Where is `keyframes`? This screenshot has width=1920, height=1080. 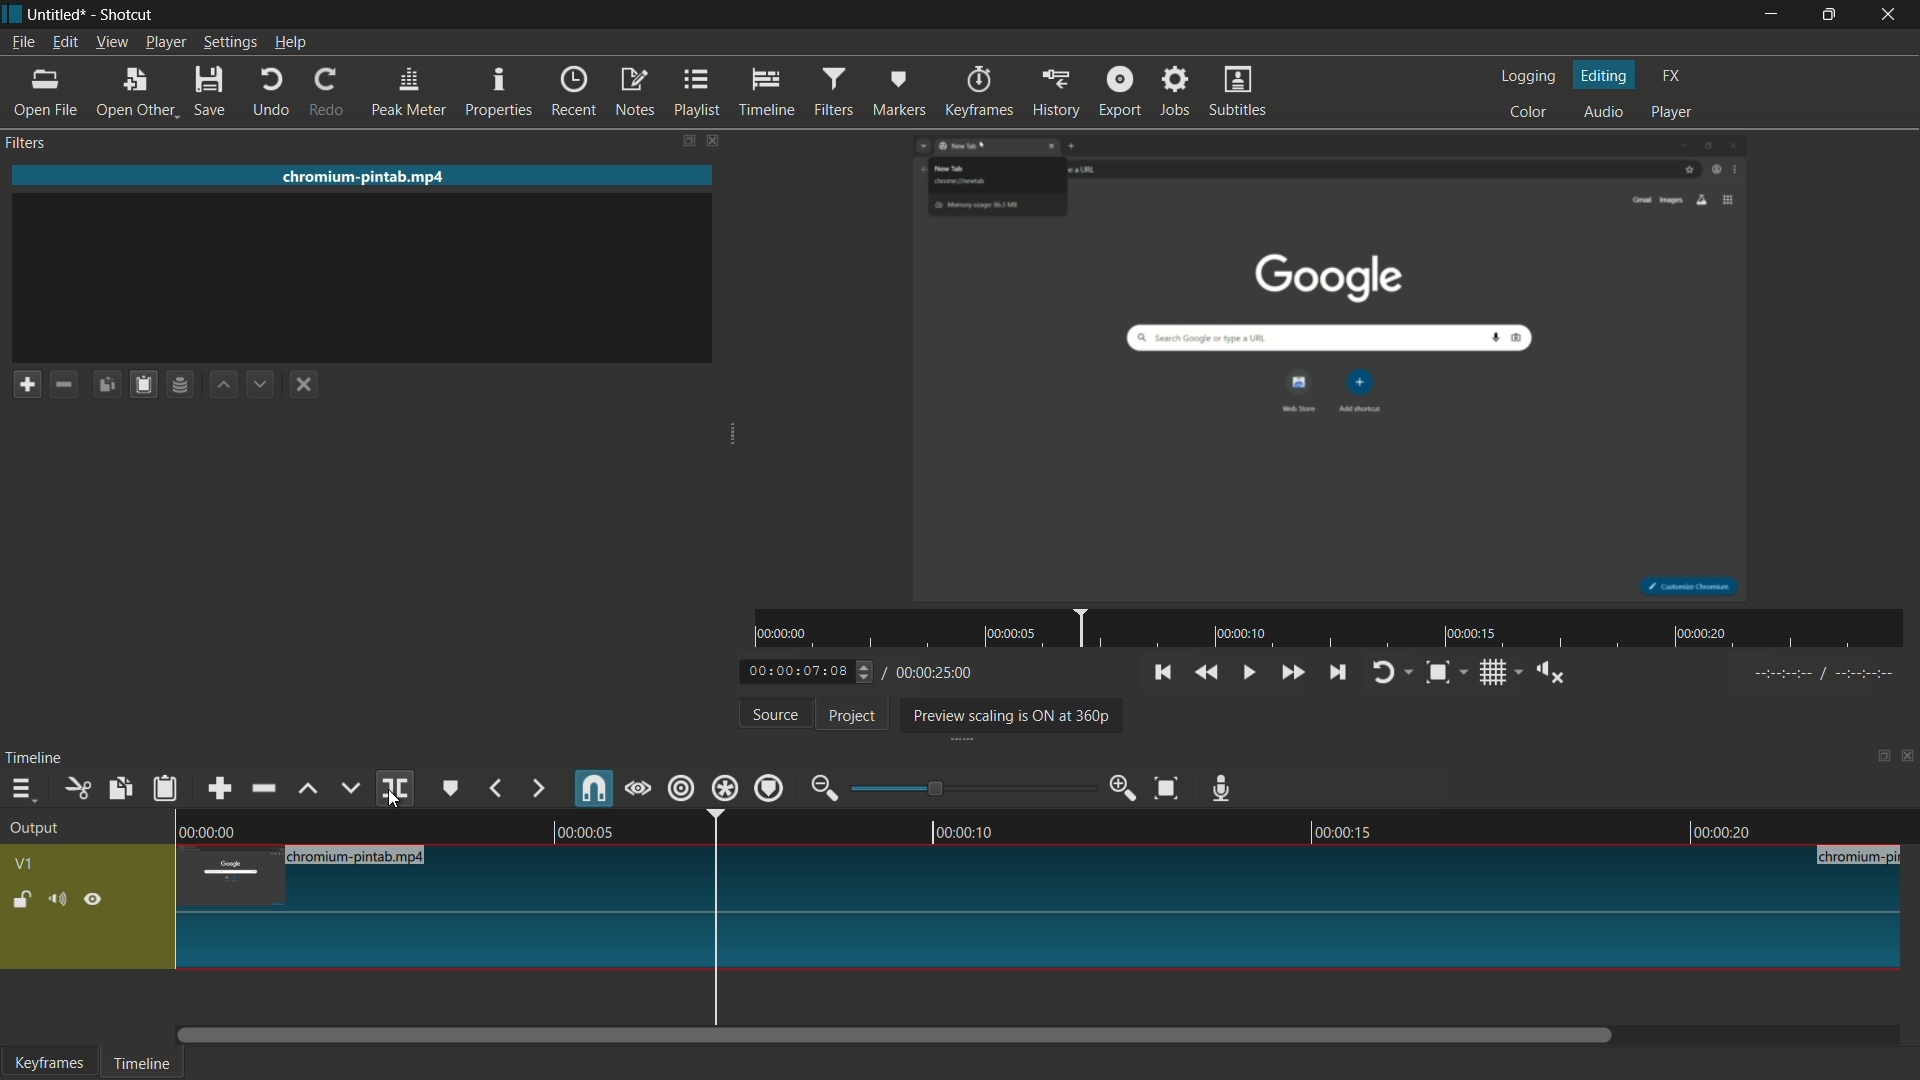
keyframes is located at coordinates (49, 1062).